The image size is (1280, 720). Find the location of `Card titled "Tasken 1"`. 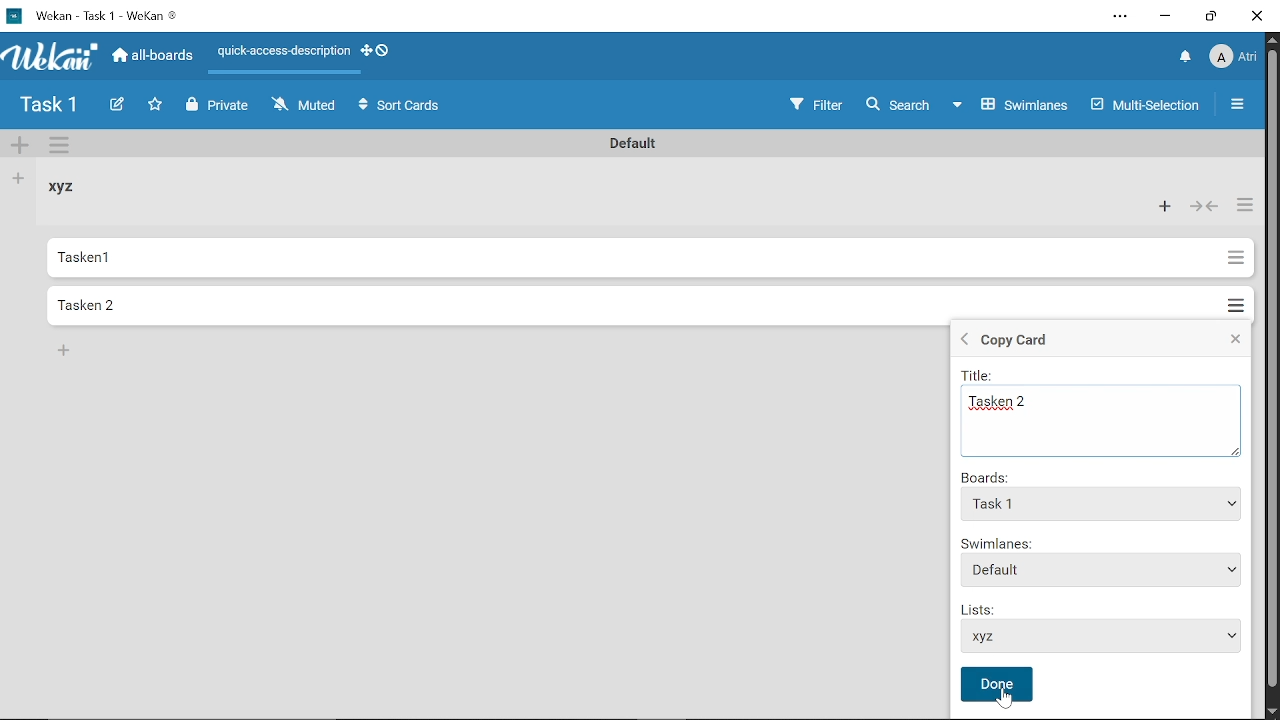

Card titled "Tasken 1" is located at coordinates (628, 258).